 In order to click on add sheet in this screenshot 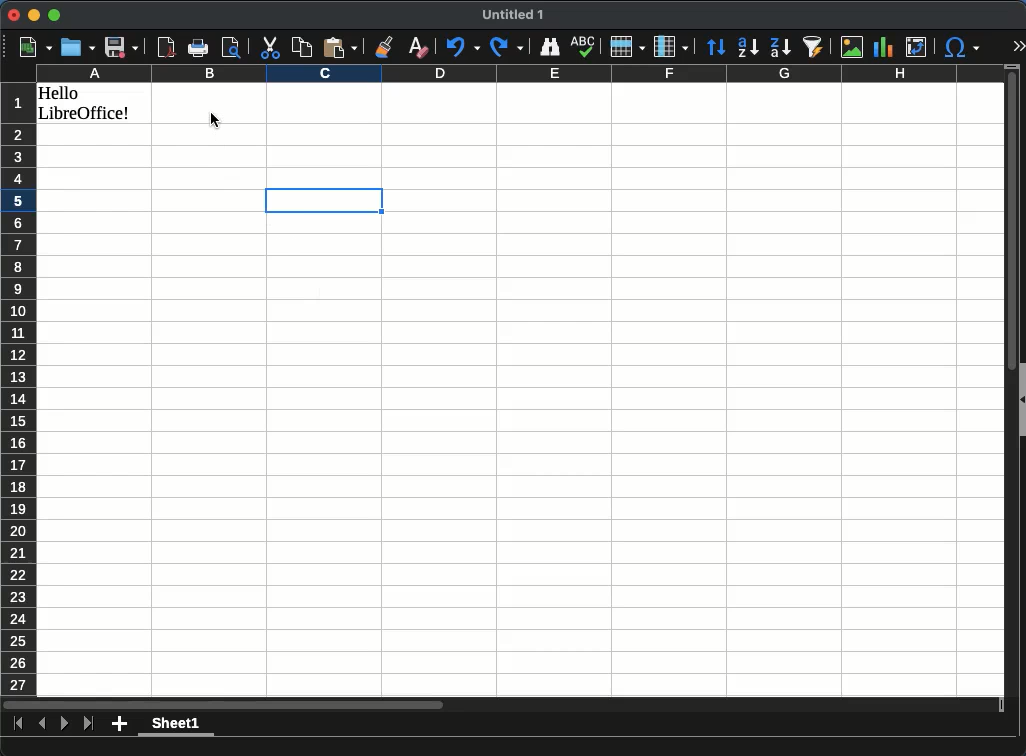, I will do `click(119, 724)`.